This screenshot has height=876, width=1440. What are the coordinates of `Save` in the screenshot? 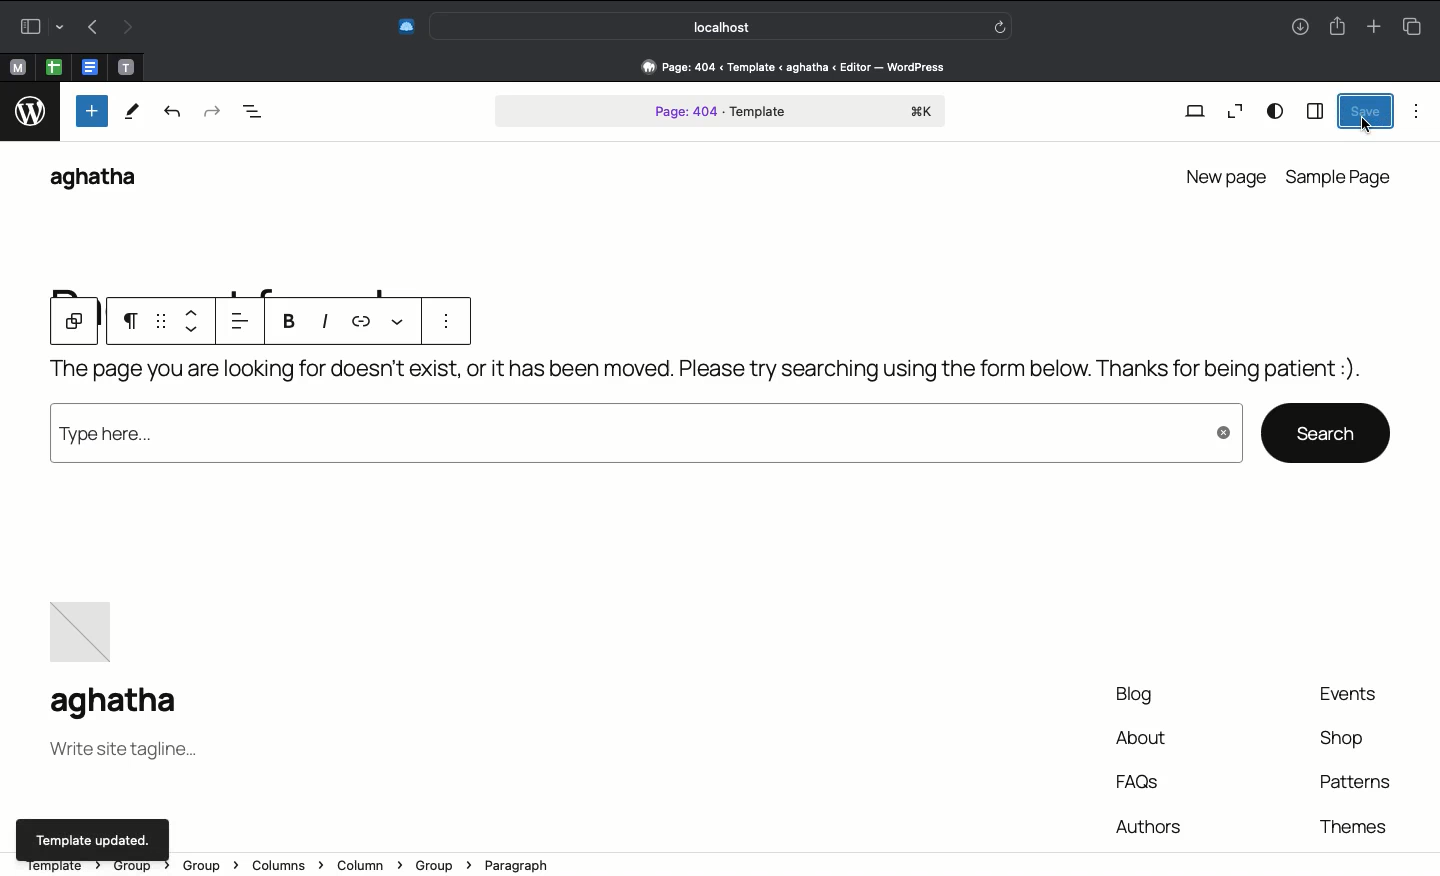 It's located at (1364, 110).